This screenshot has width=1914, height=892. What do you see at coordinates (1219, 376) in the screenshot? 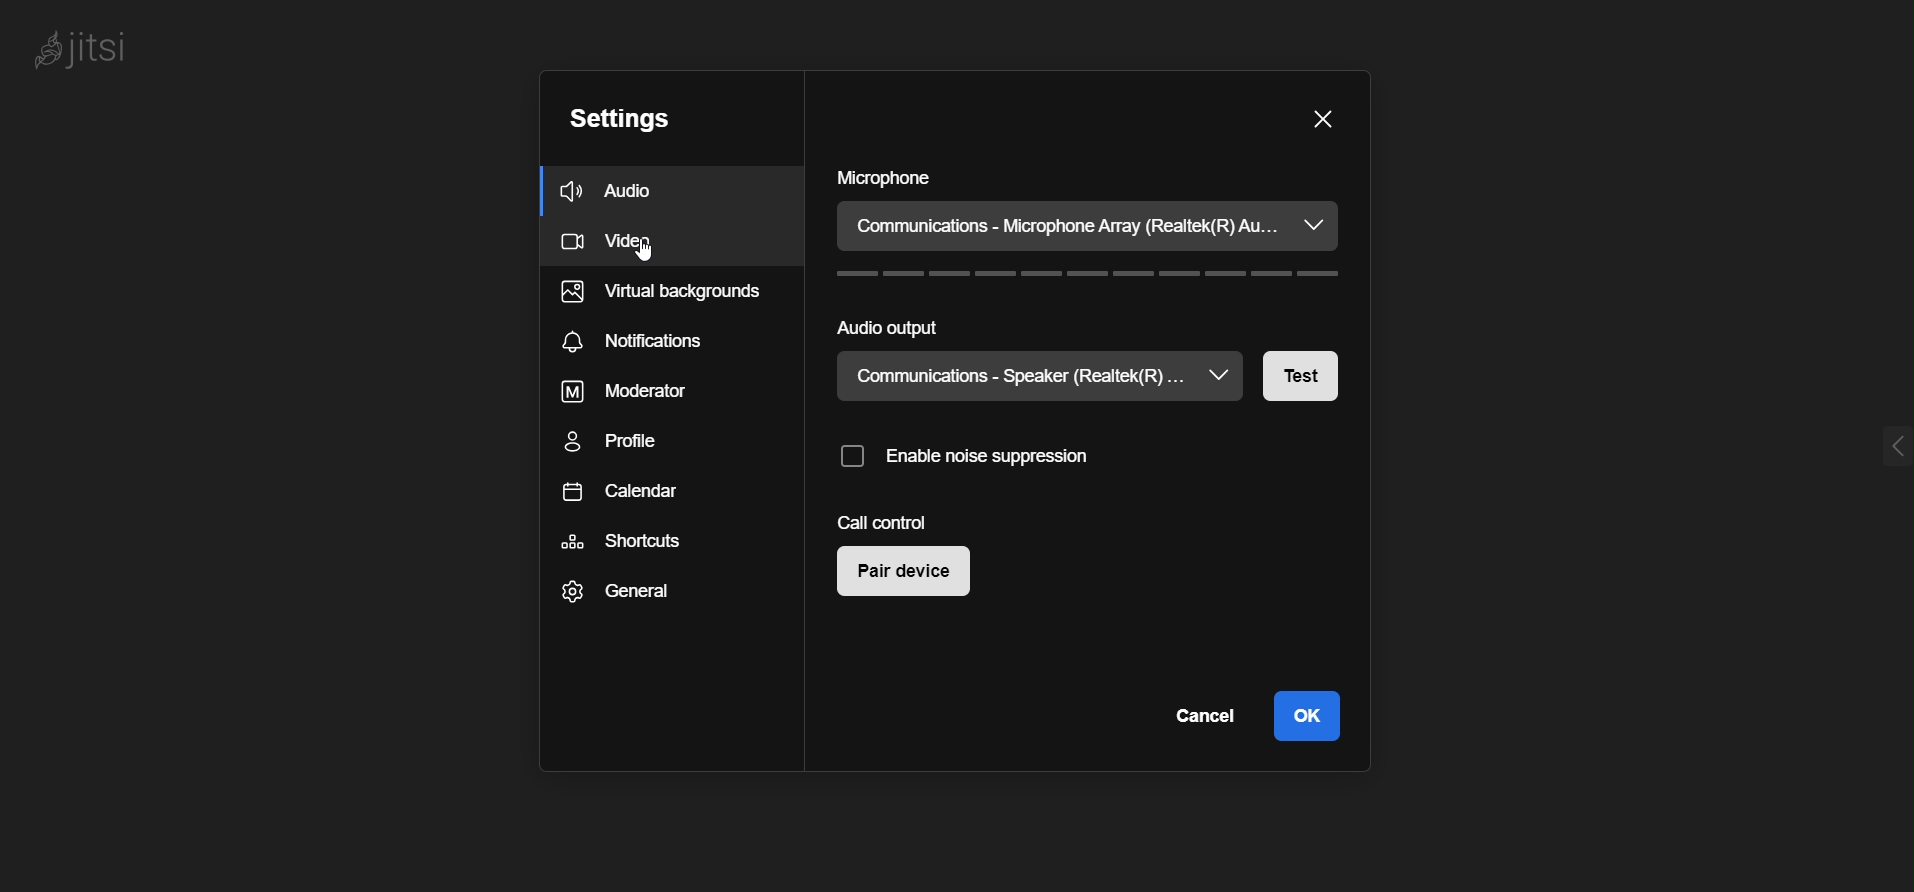
I see `speaker dropdown` at bounding box center [1219, 376].